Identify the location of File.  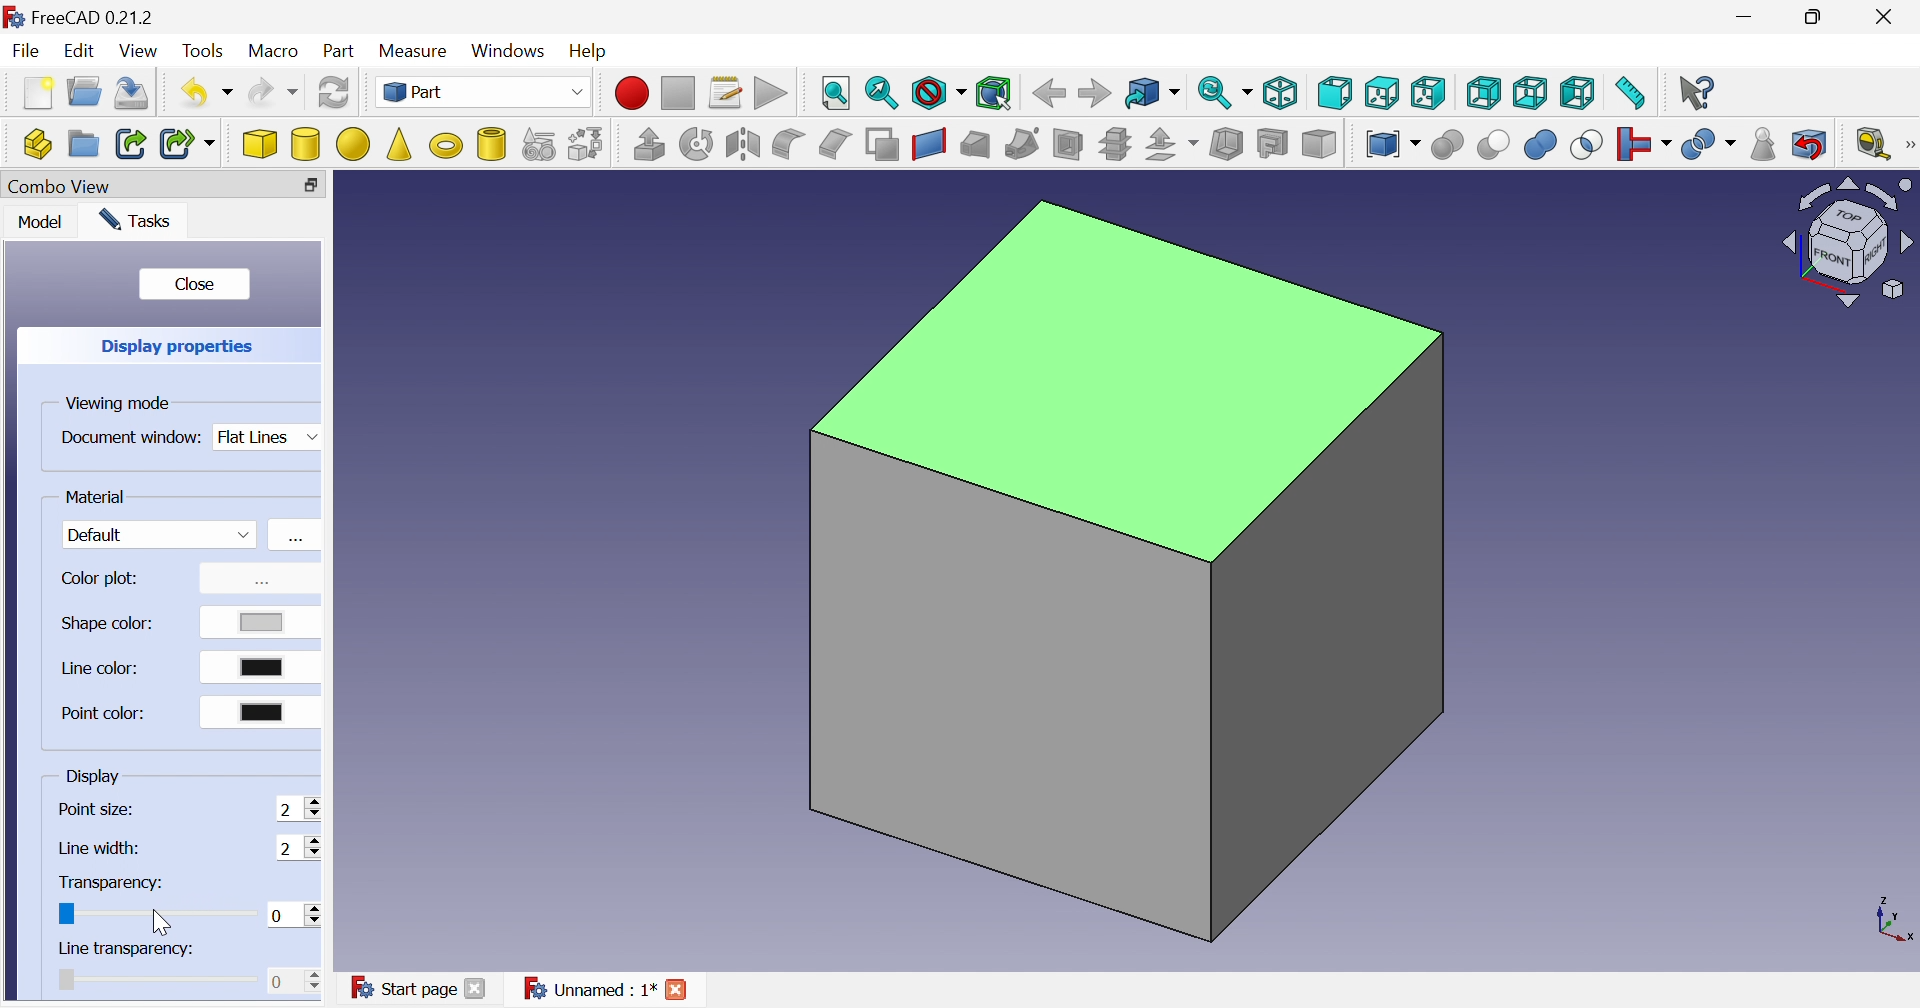
(23, 50).